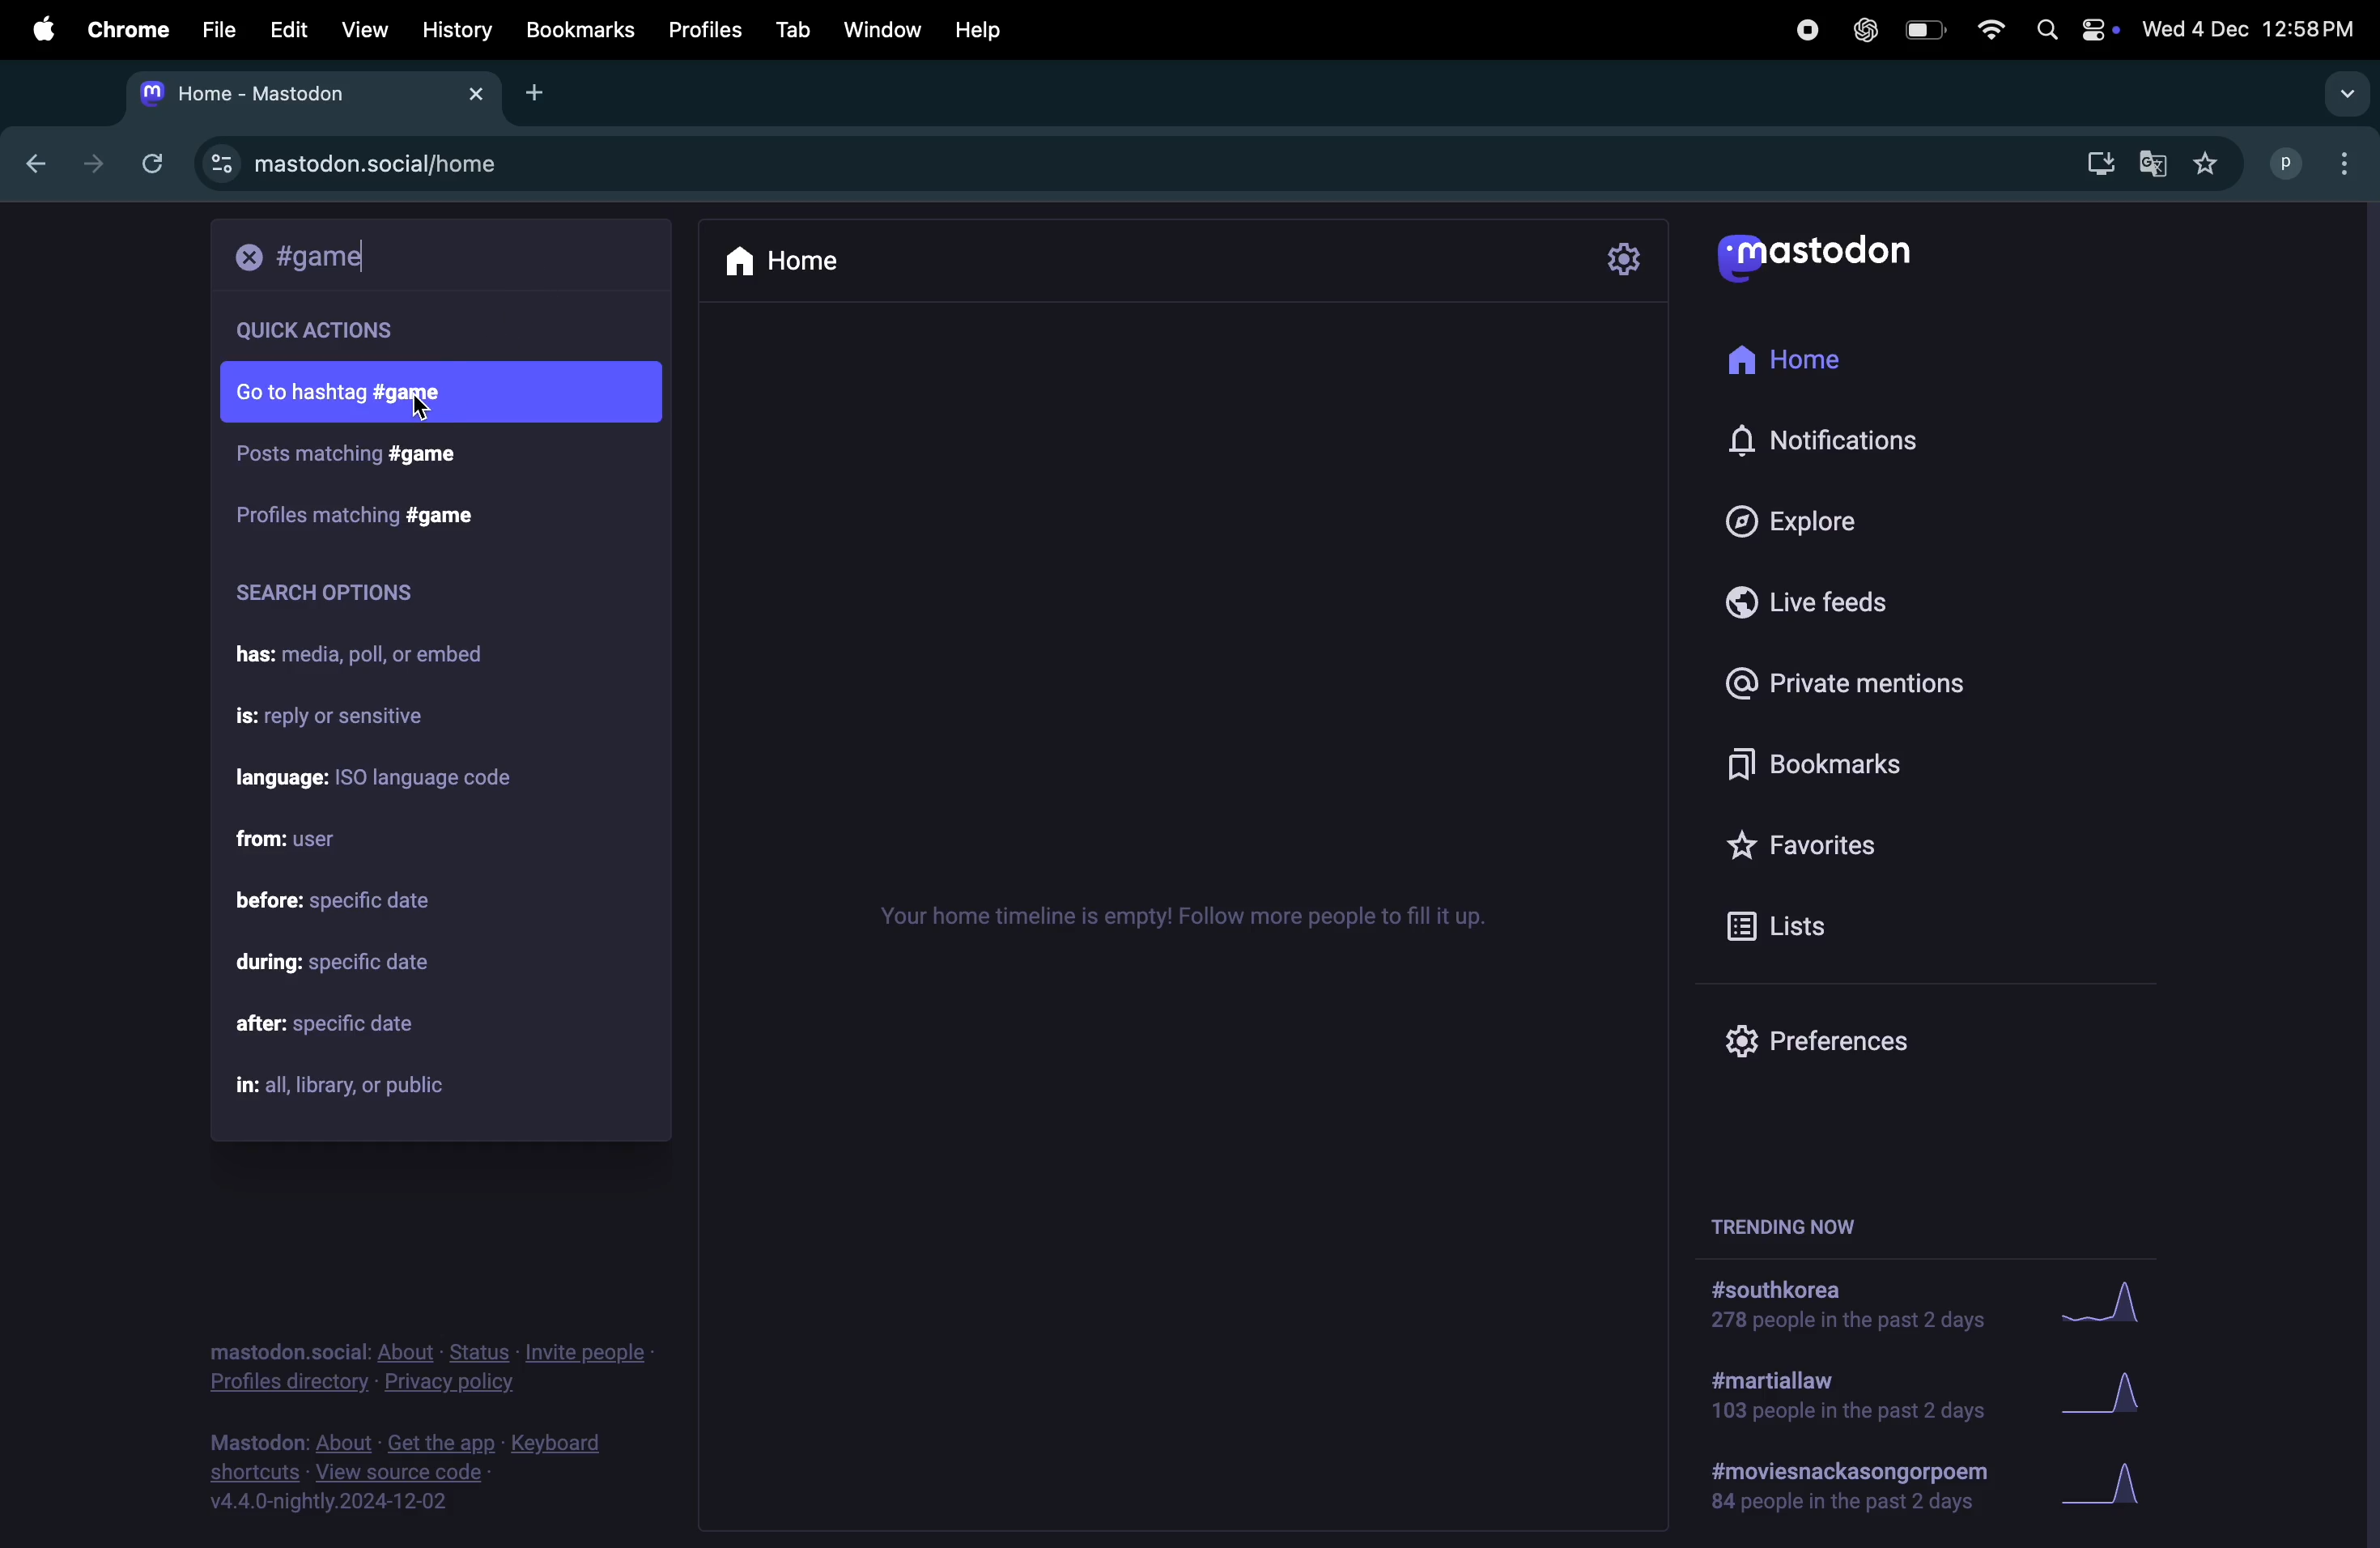 The width and height of the screenshot is (2380, 1548). What do you see at coordinates (94, 160) in the screenshot?
I see `next tab` at bounding box center [94, 160].